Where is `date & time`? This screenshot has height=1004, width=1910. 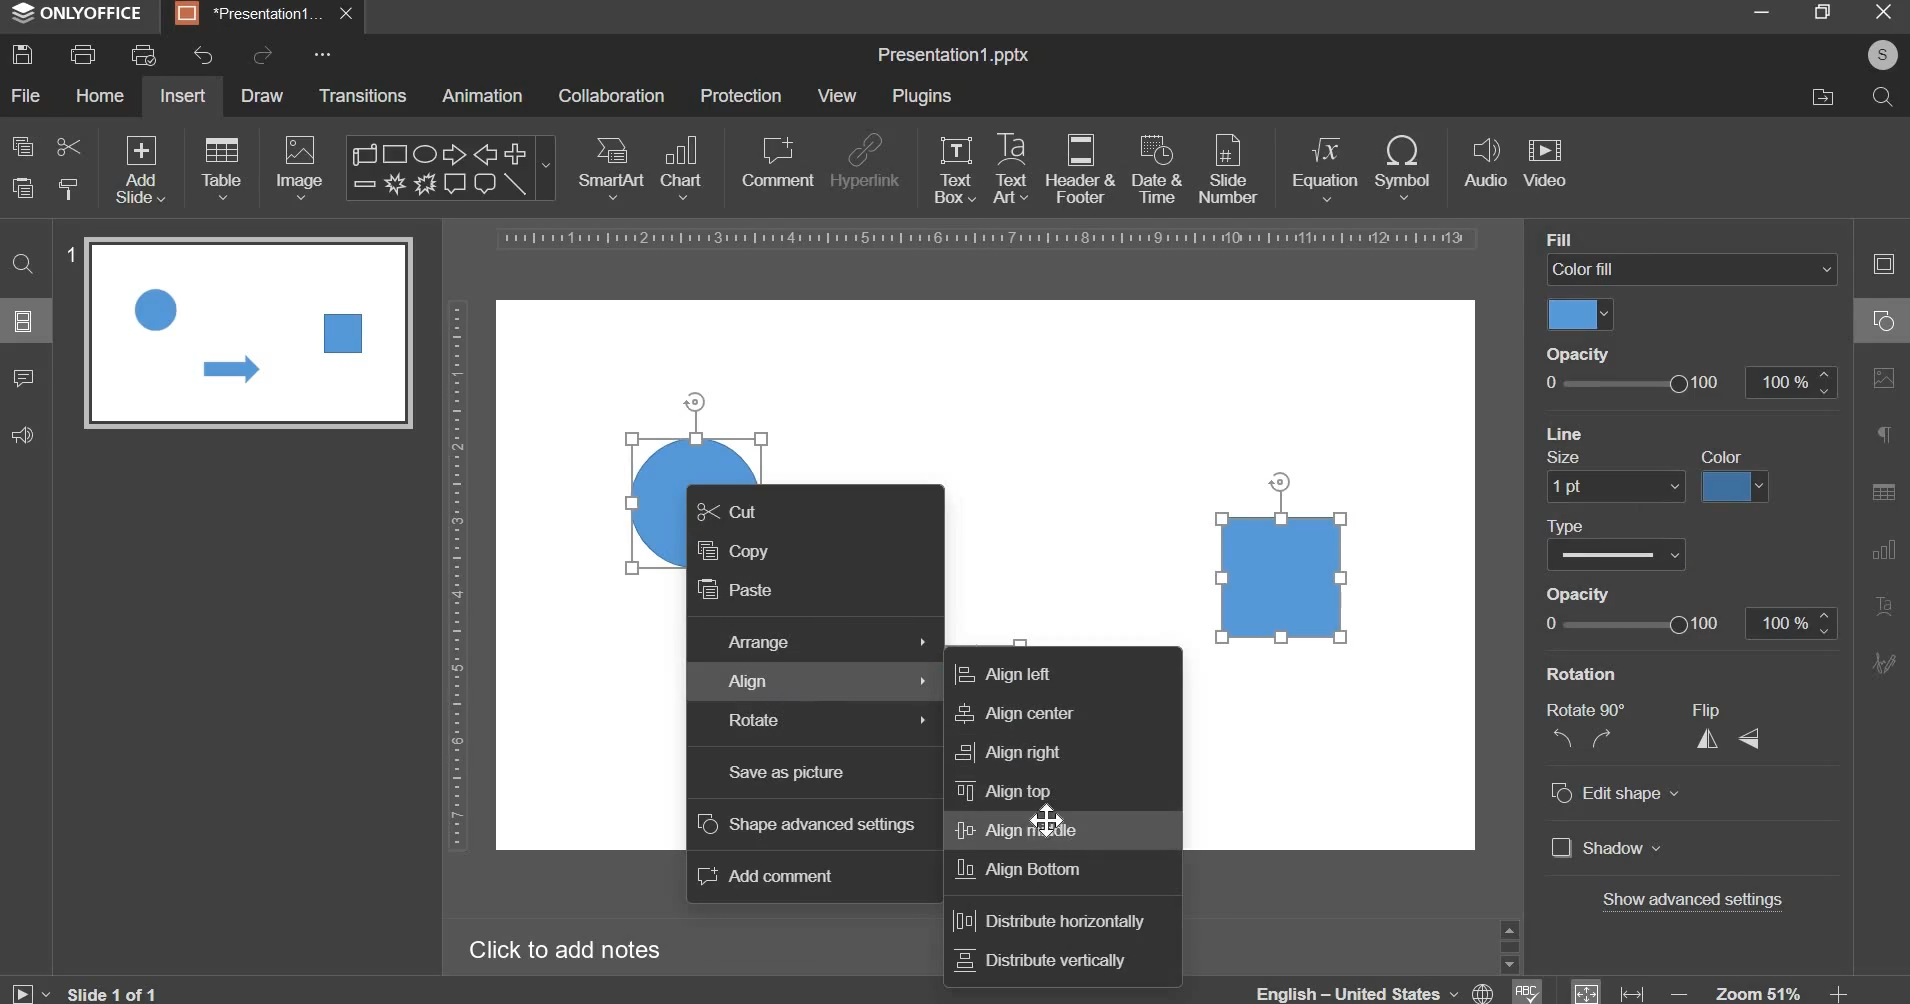 date & time is located at coordinates (1157, 169).